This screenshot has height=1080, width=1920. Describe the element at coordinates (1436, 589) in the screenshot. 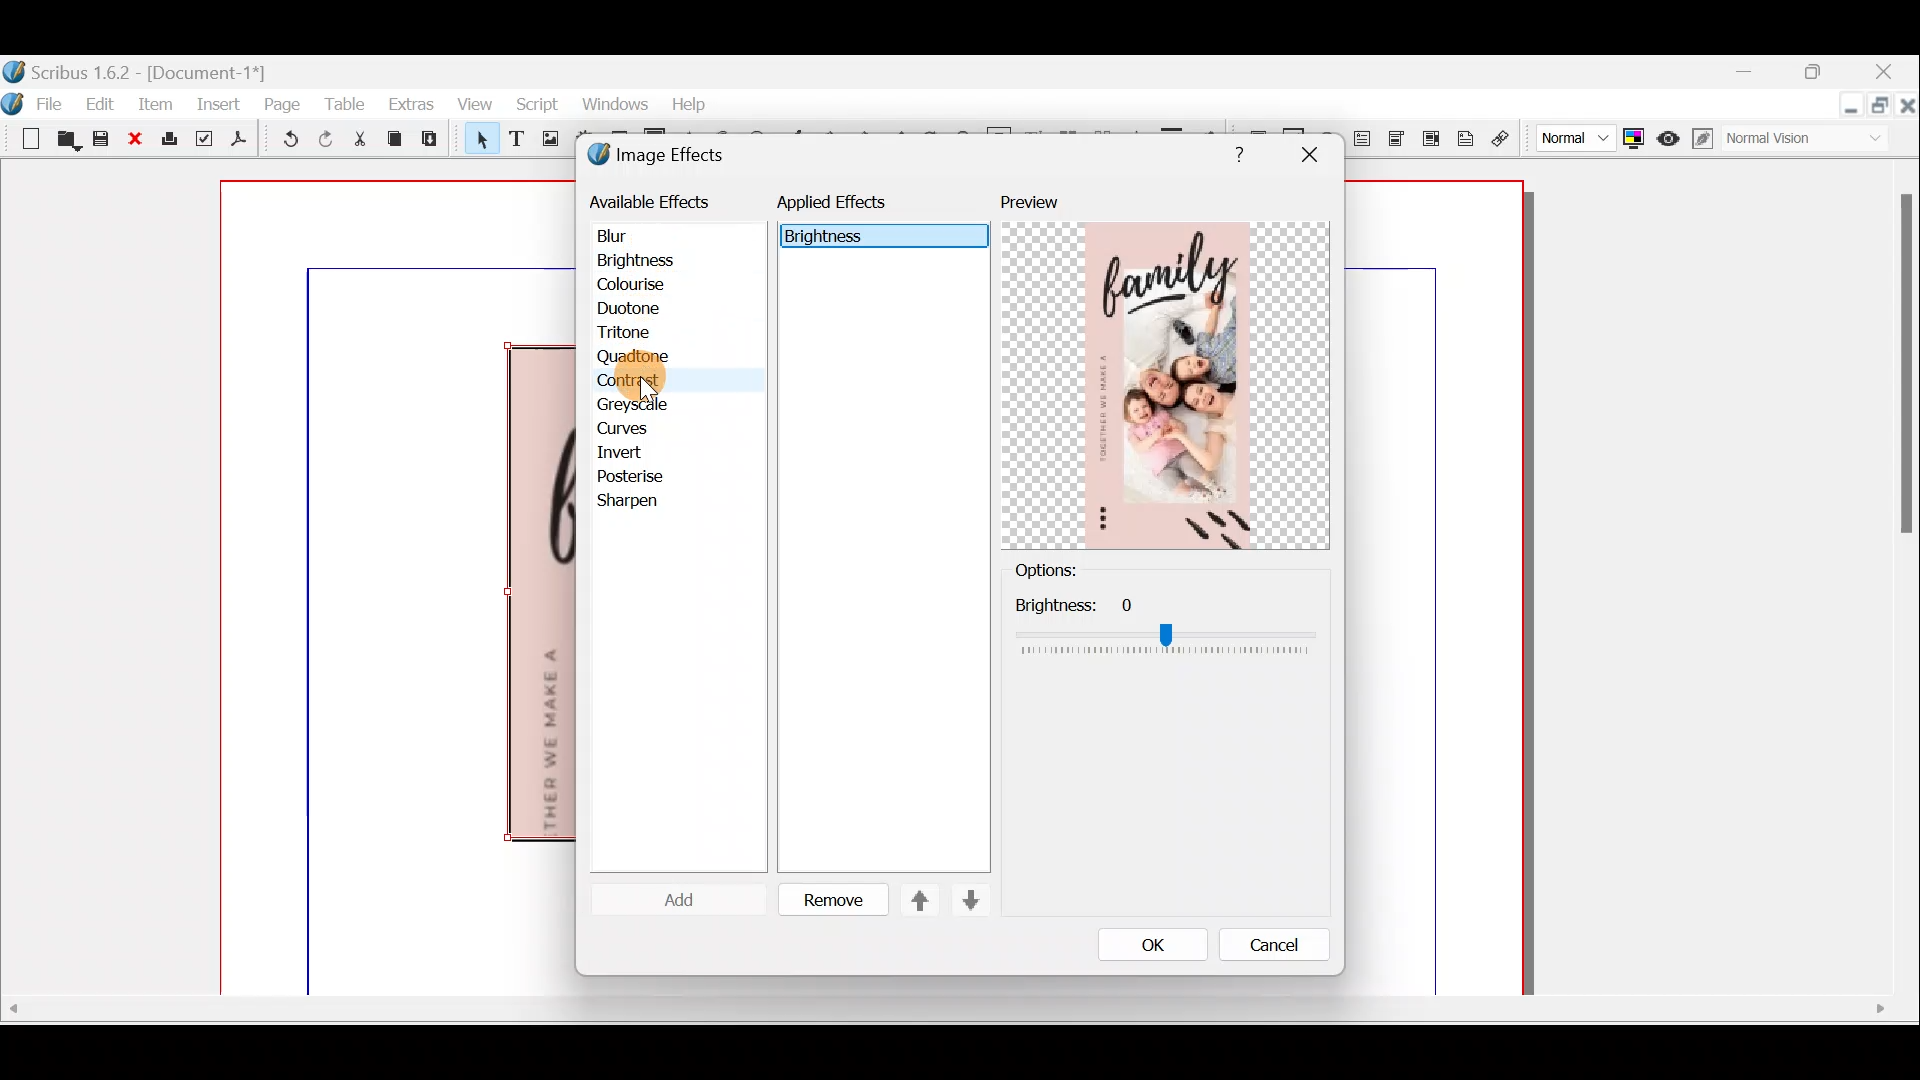

I see `canvas` at that location.